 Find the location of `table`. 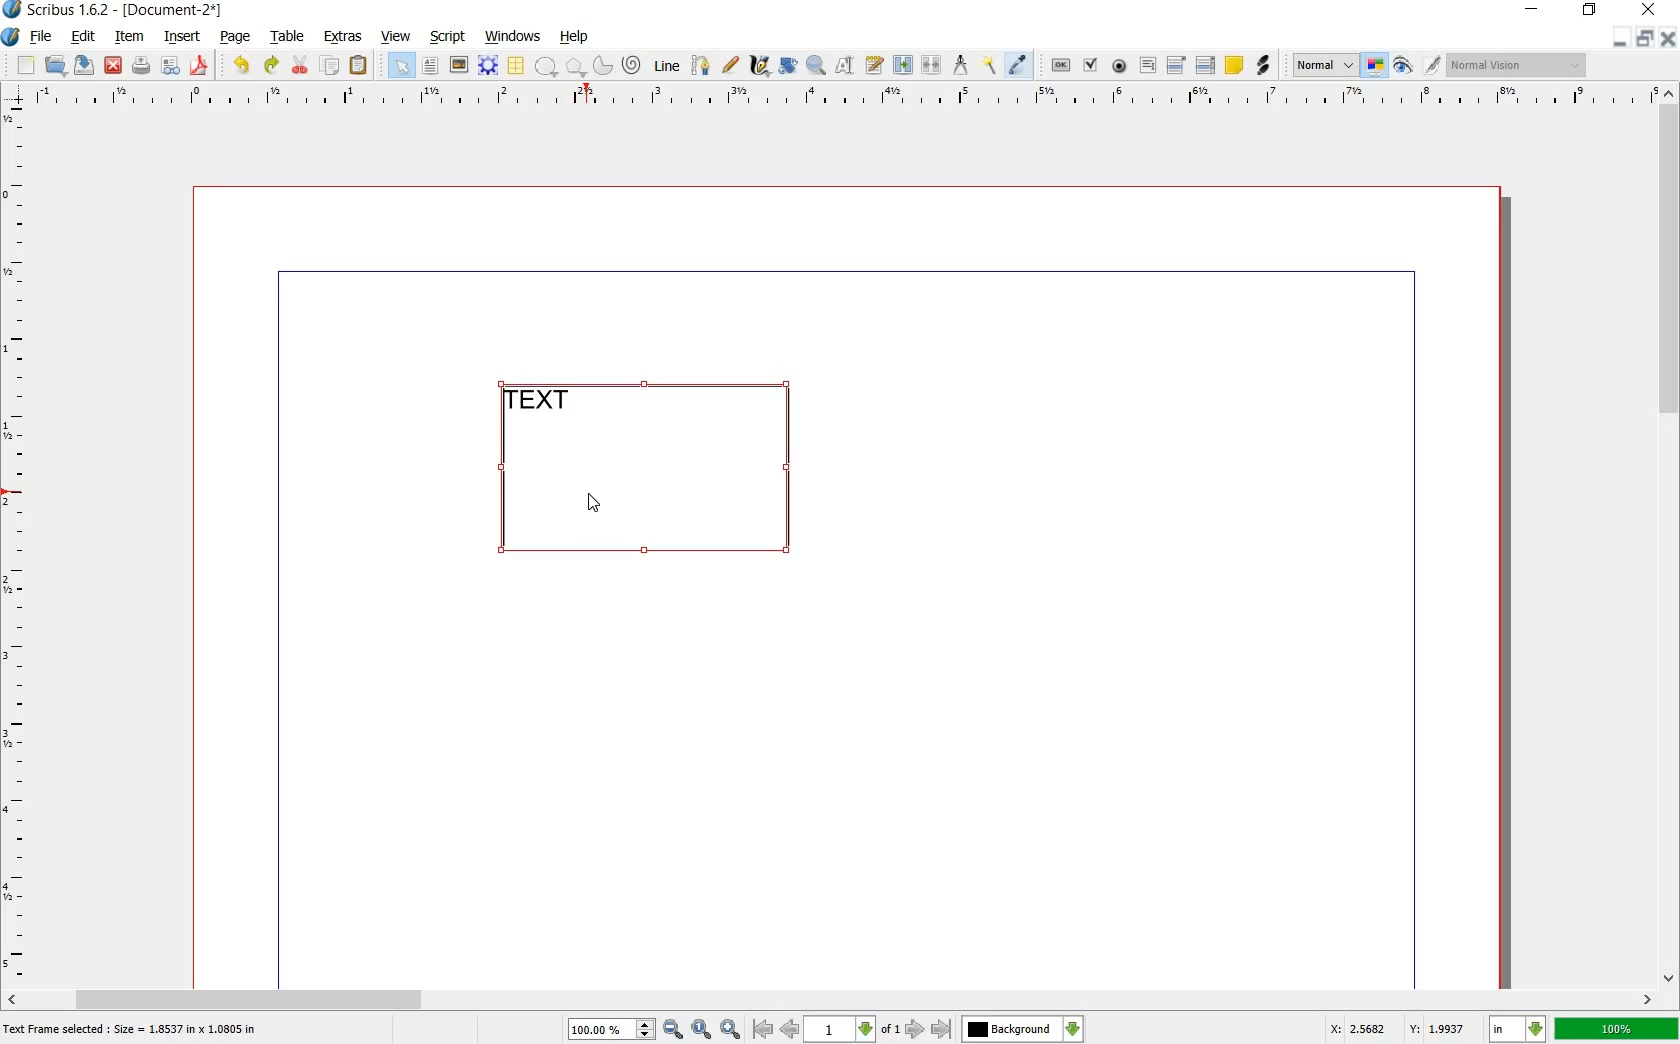

table is located at coordinates (517, 66).